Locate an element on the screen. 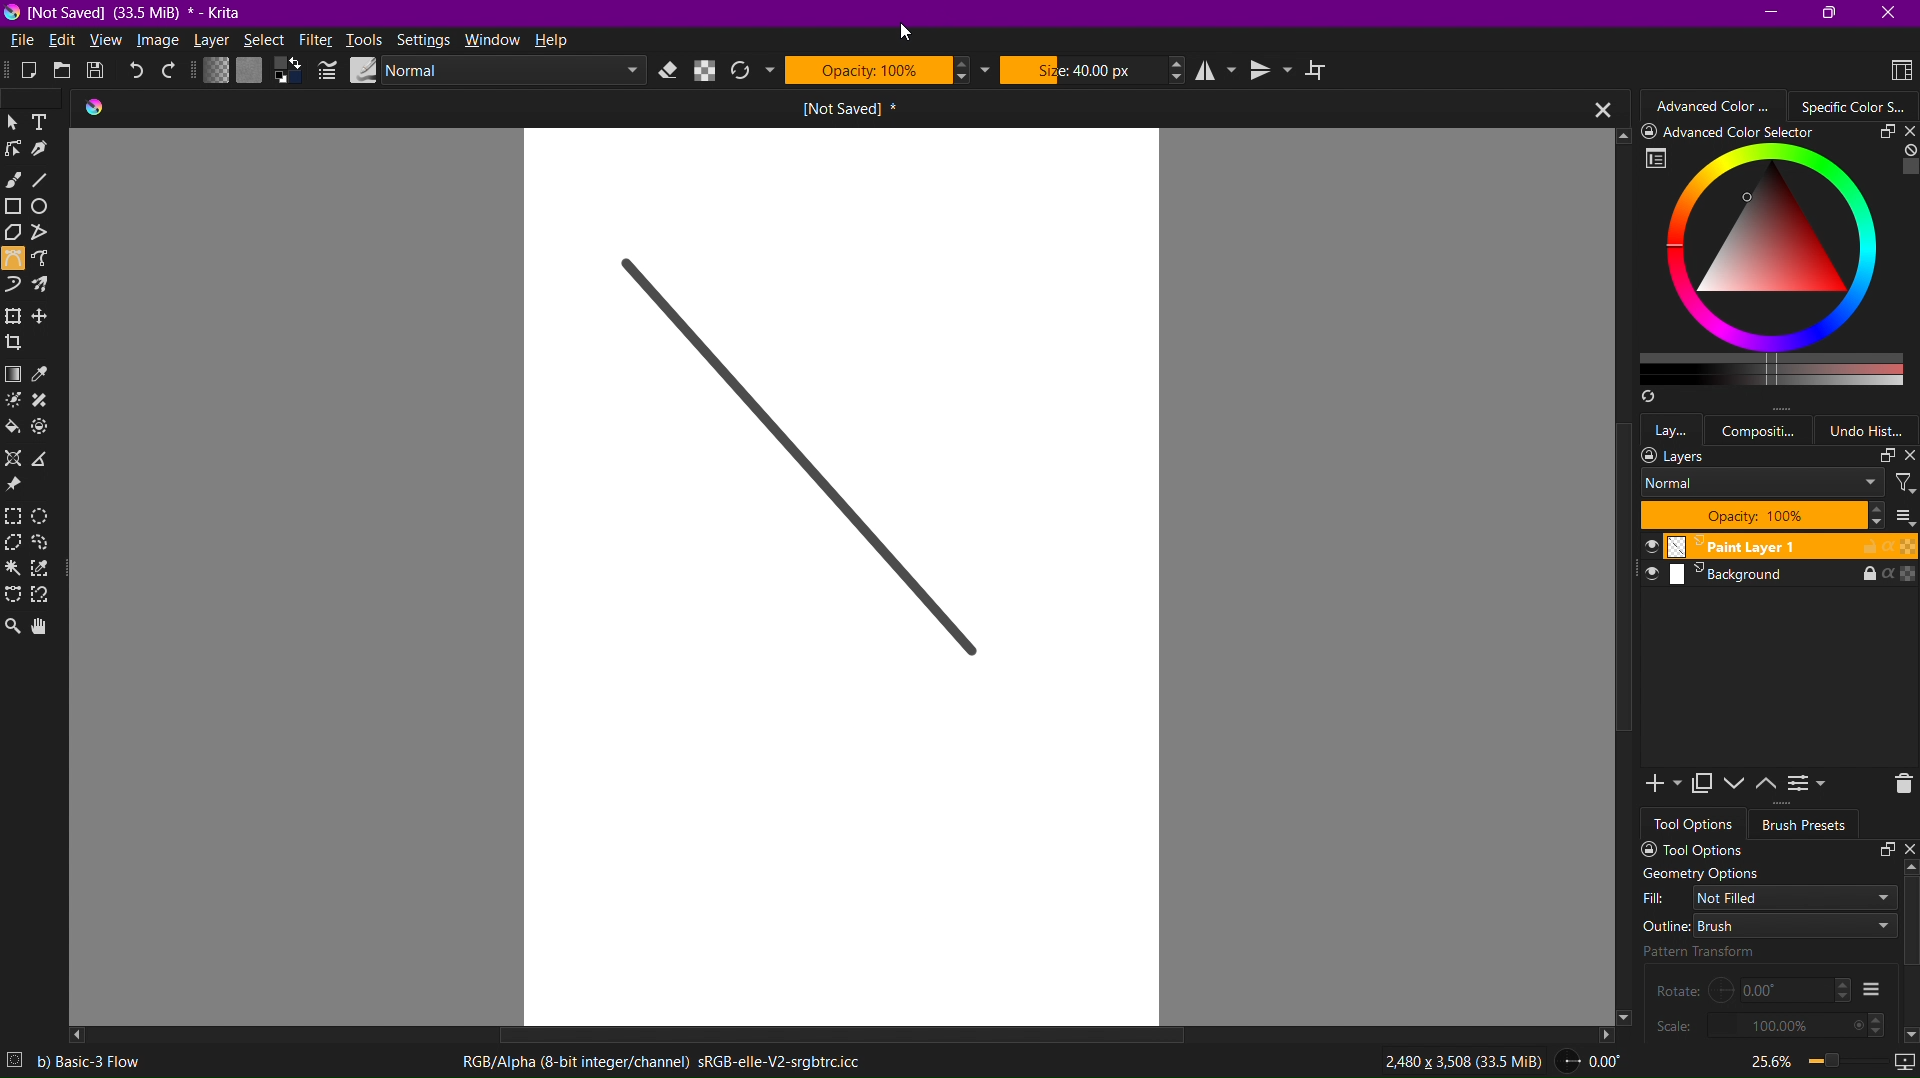  Zoom Tool is located at coordinates (13, 624).